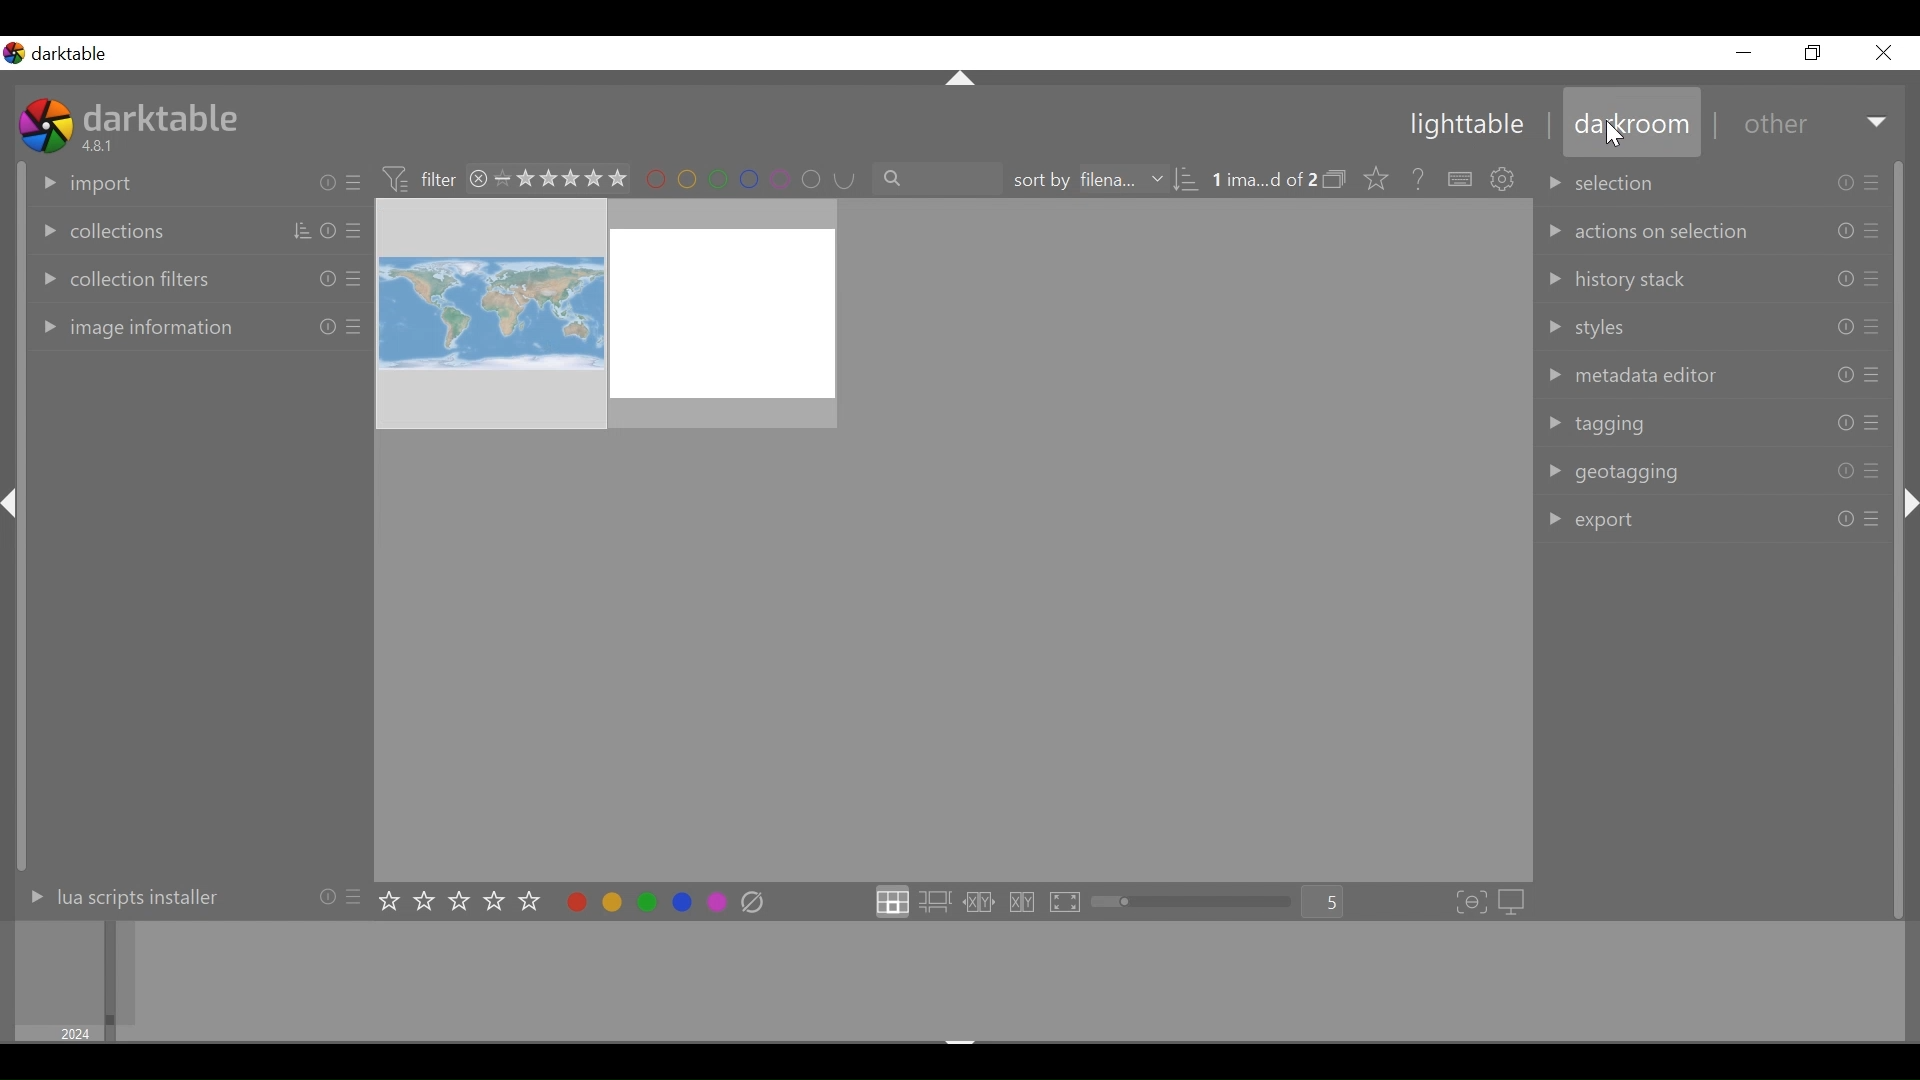 The height and width of the screenshot is (1080, 1920). I want to click on darkroom, so click(1628, 120).